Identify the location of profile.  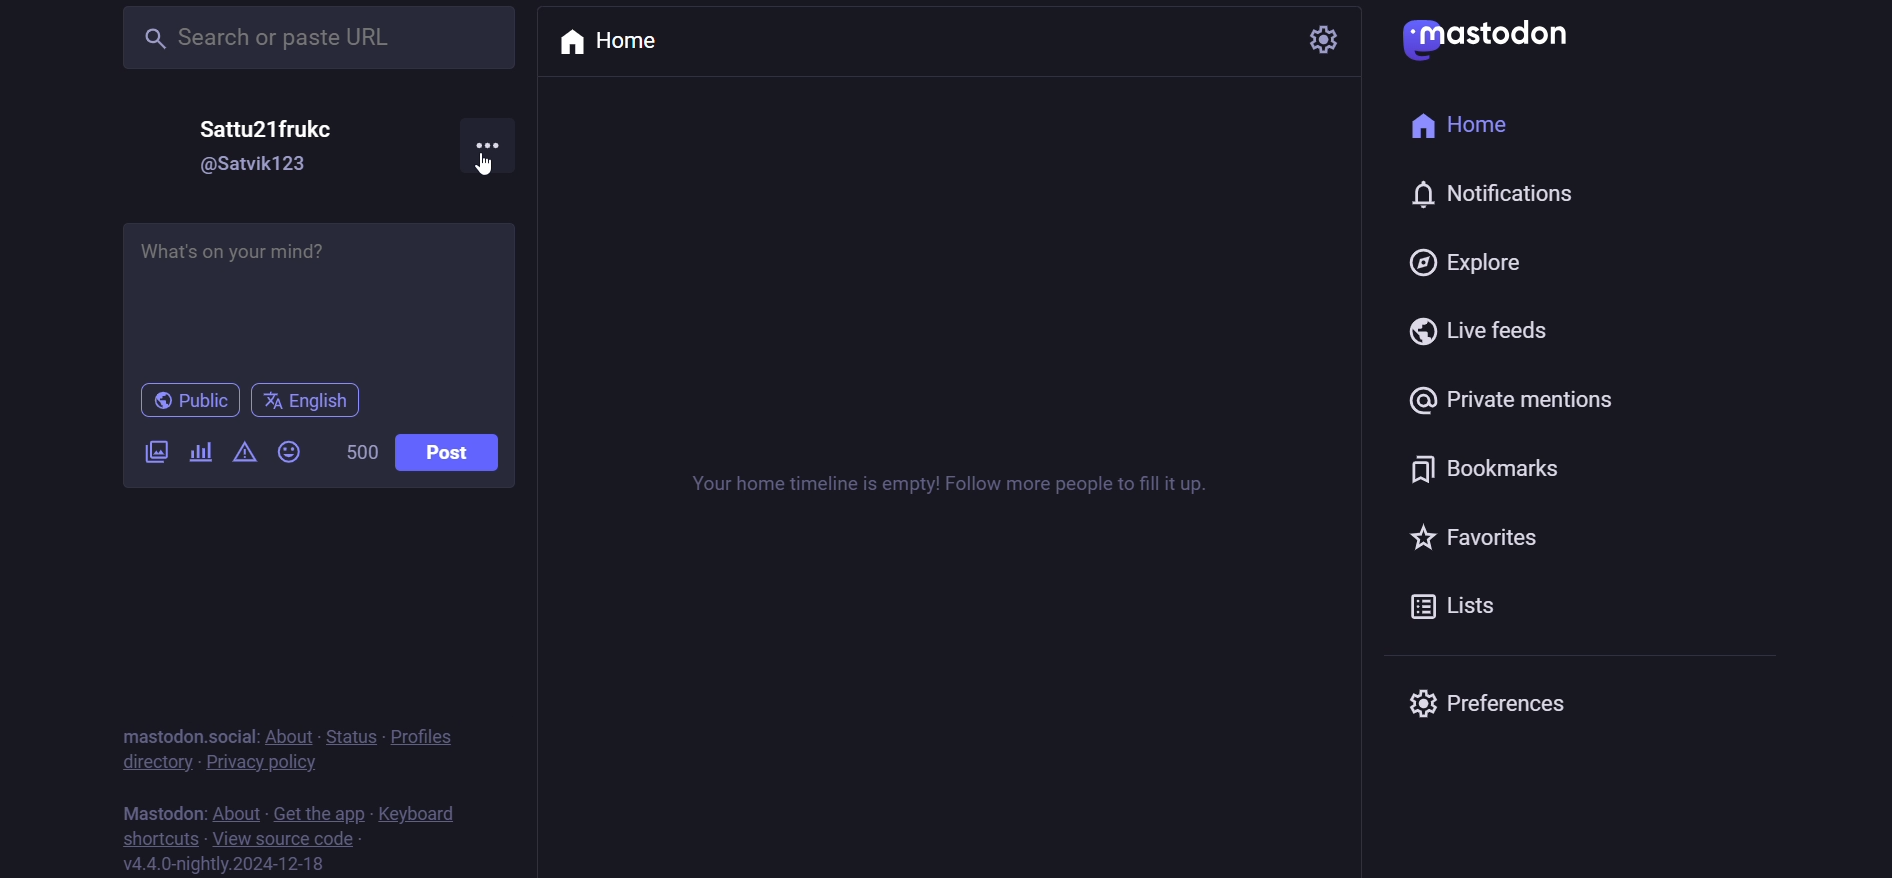
(423, 734).